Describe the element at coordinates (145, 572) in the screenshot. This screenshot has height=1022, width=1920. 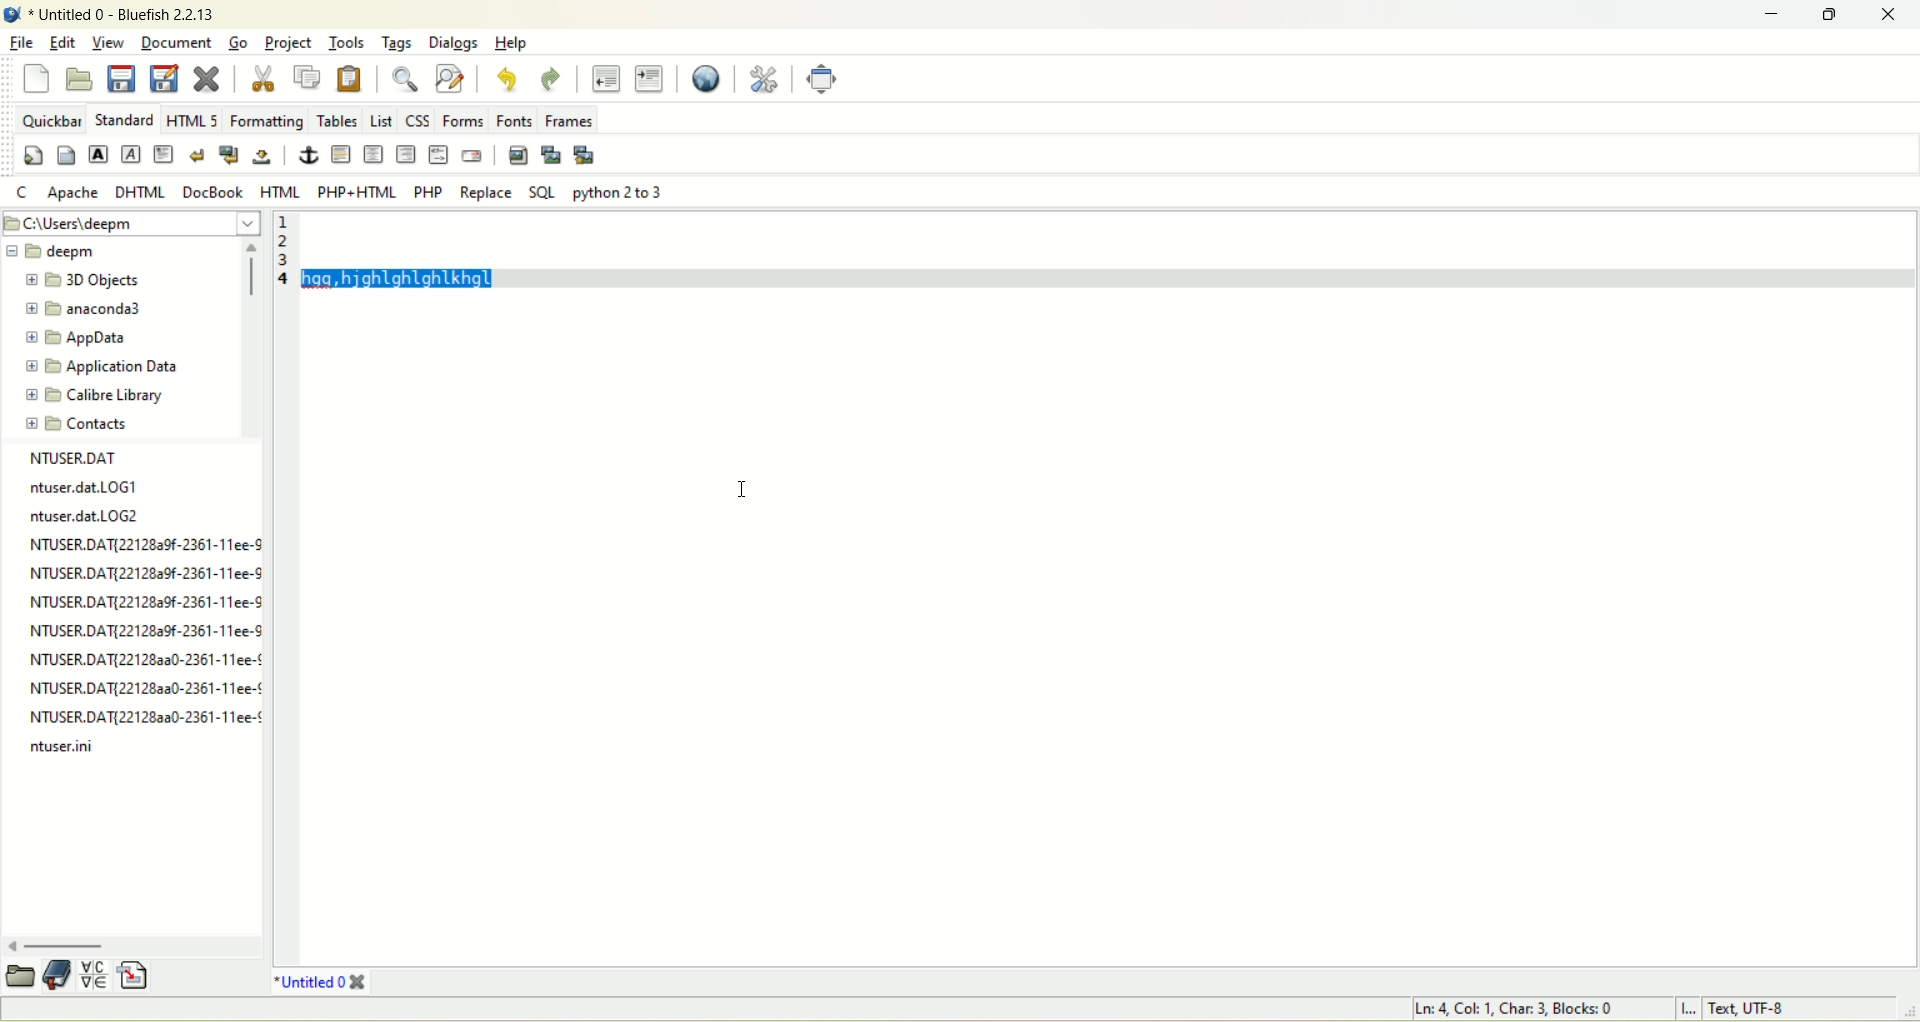
I see `NTUSER.DAT{2212829f-2361-11ee-9` at that location.